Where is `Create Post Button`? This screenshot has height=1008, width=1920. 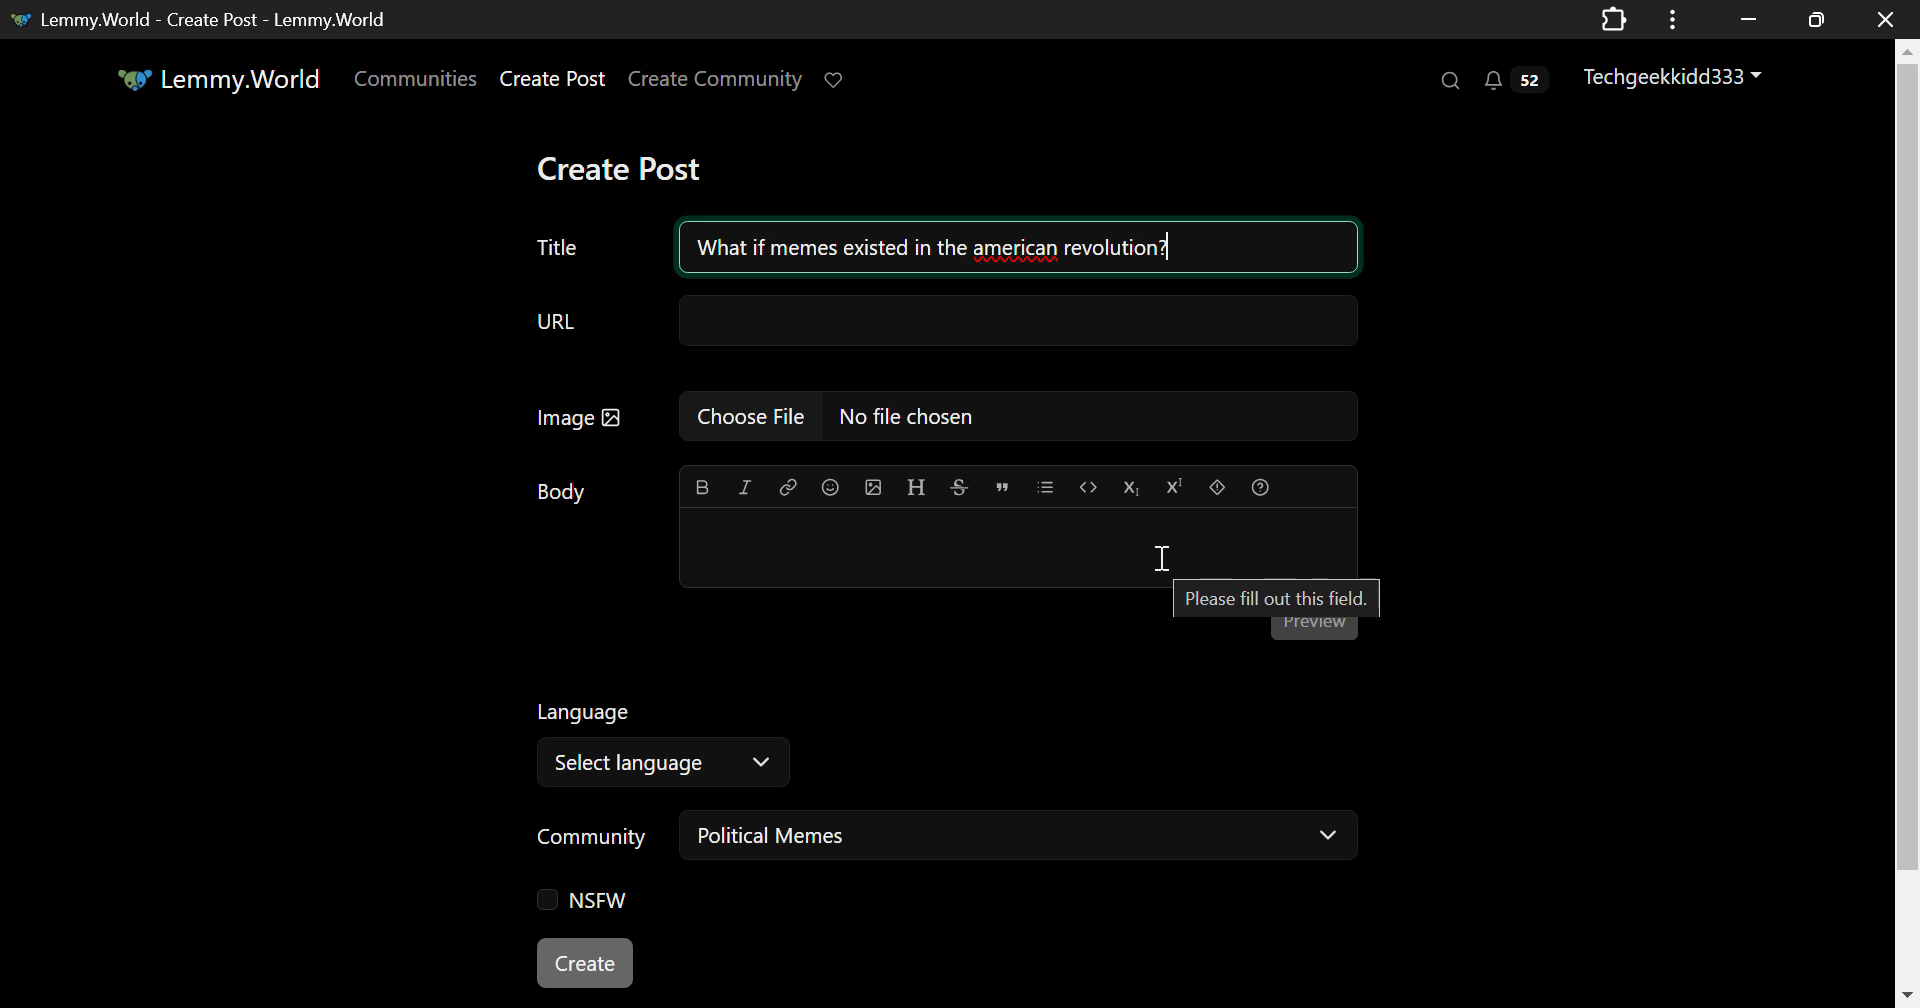 Create Post Button is located at coordinates (587, 964).